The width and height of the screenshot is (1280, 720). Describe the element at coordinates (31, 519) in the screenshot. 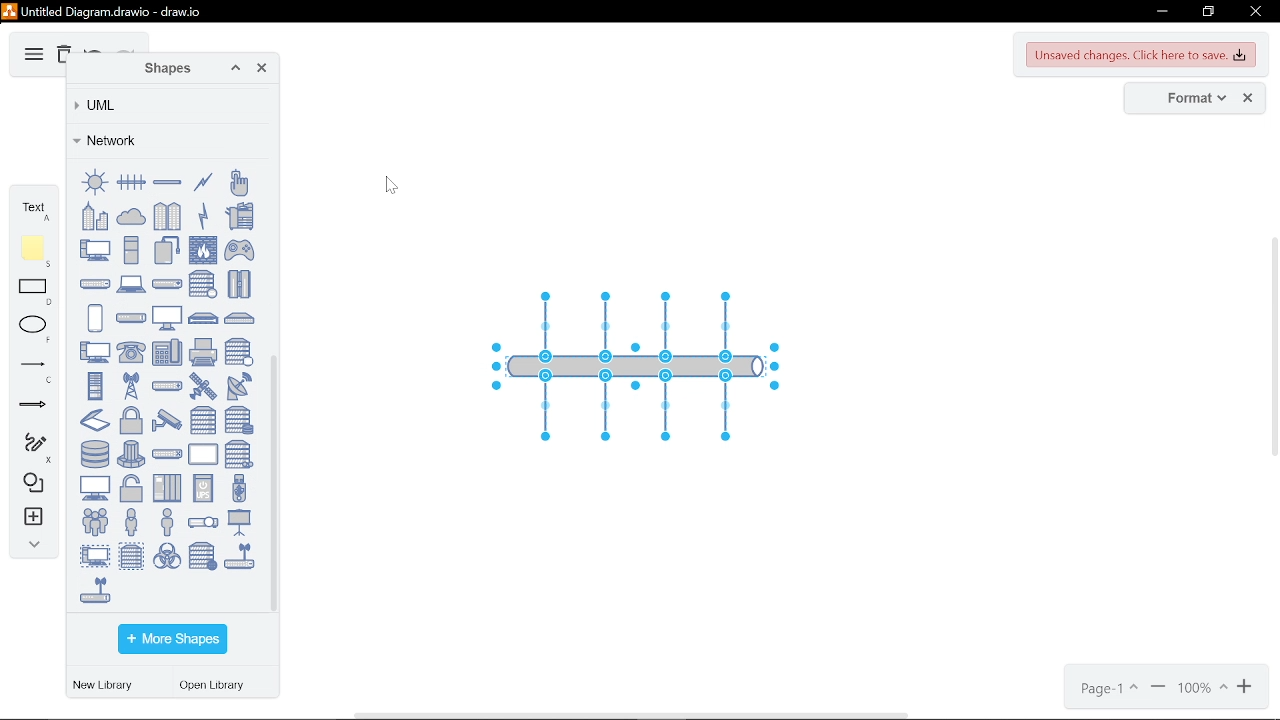

I see `insert` at that location.